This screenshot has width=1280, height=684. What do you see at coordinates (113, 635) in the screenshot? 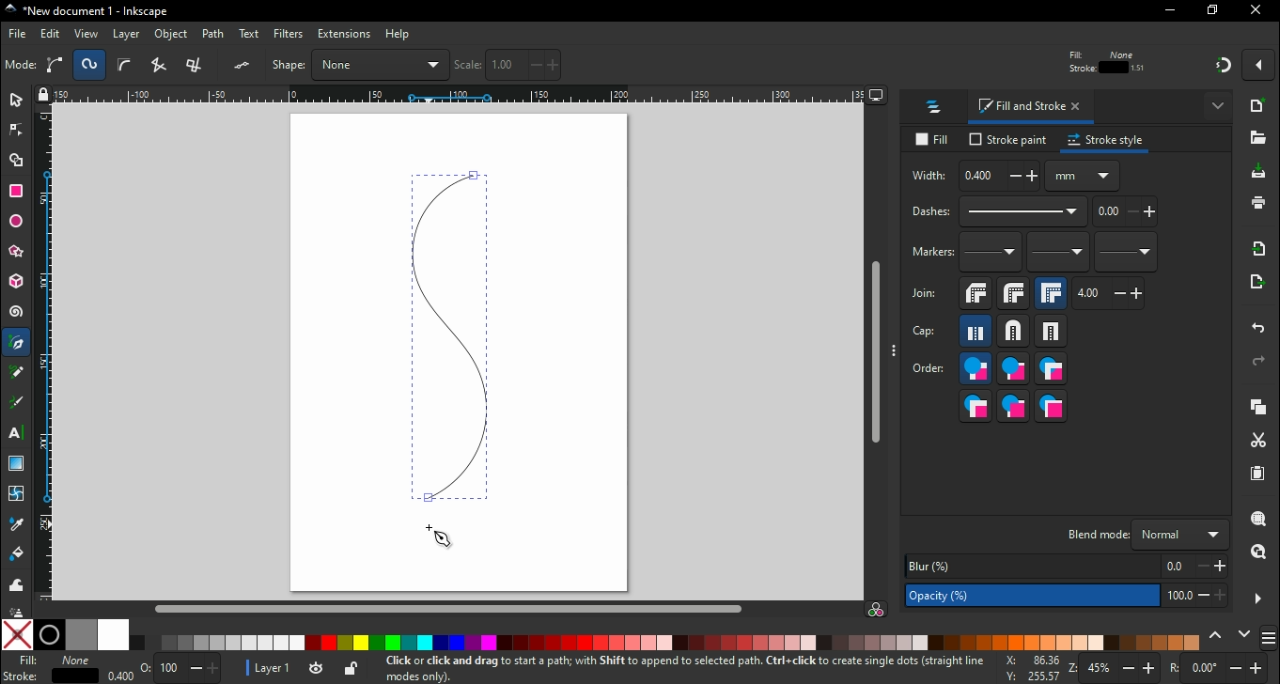
I see `white` at bounding box center [113, 635].